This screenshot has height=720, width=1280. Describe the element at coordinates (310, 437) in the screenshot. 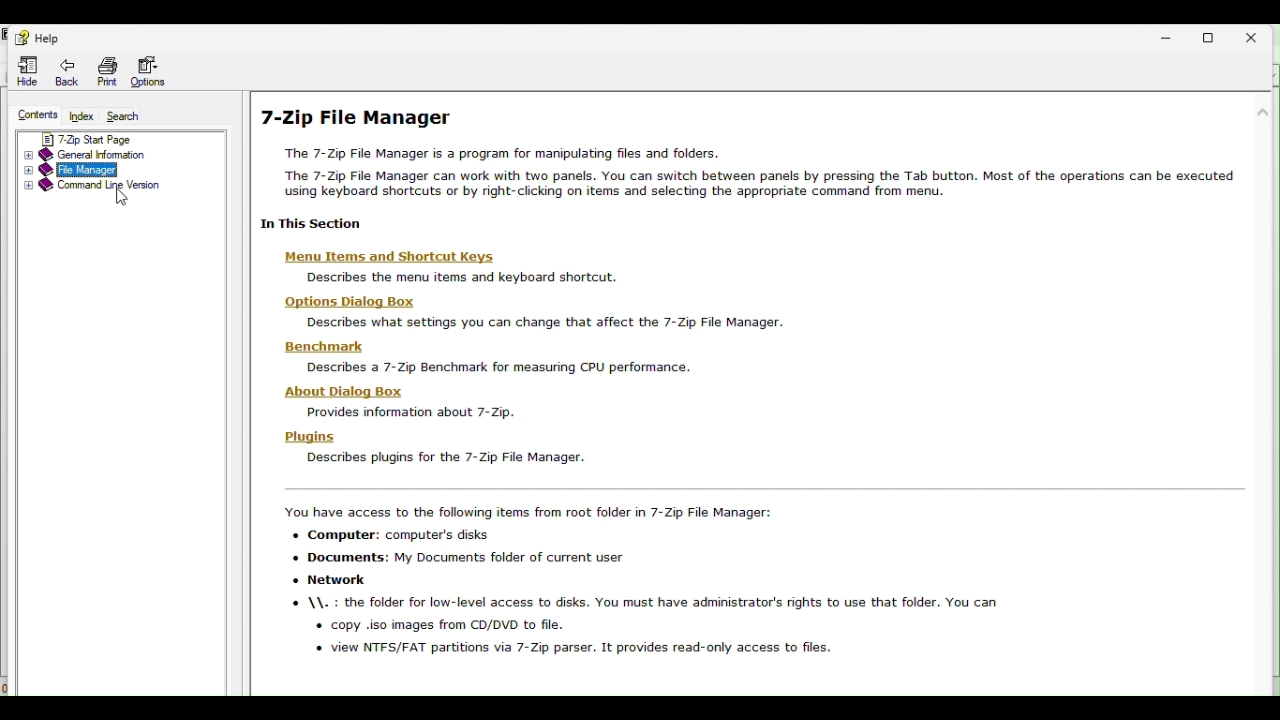

I see `plugins` at that location.